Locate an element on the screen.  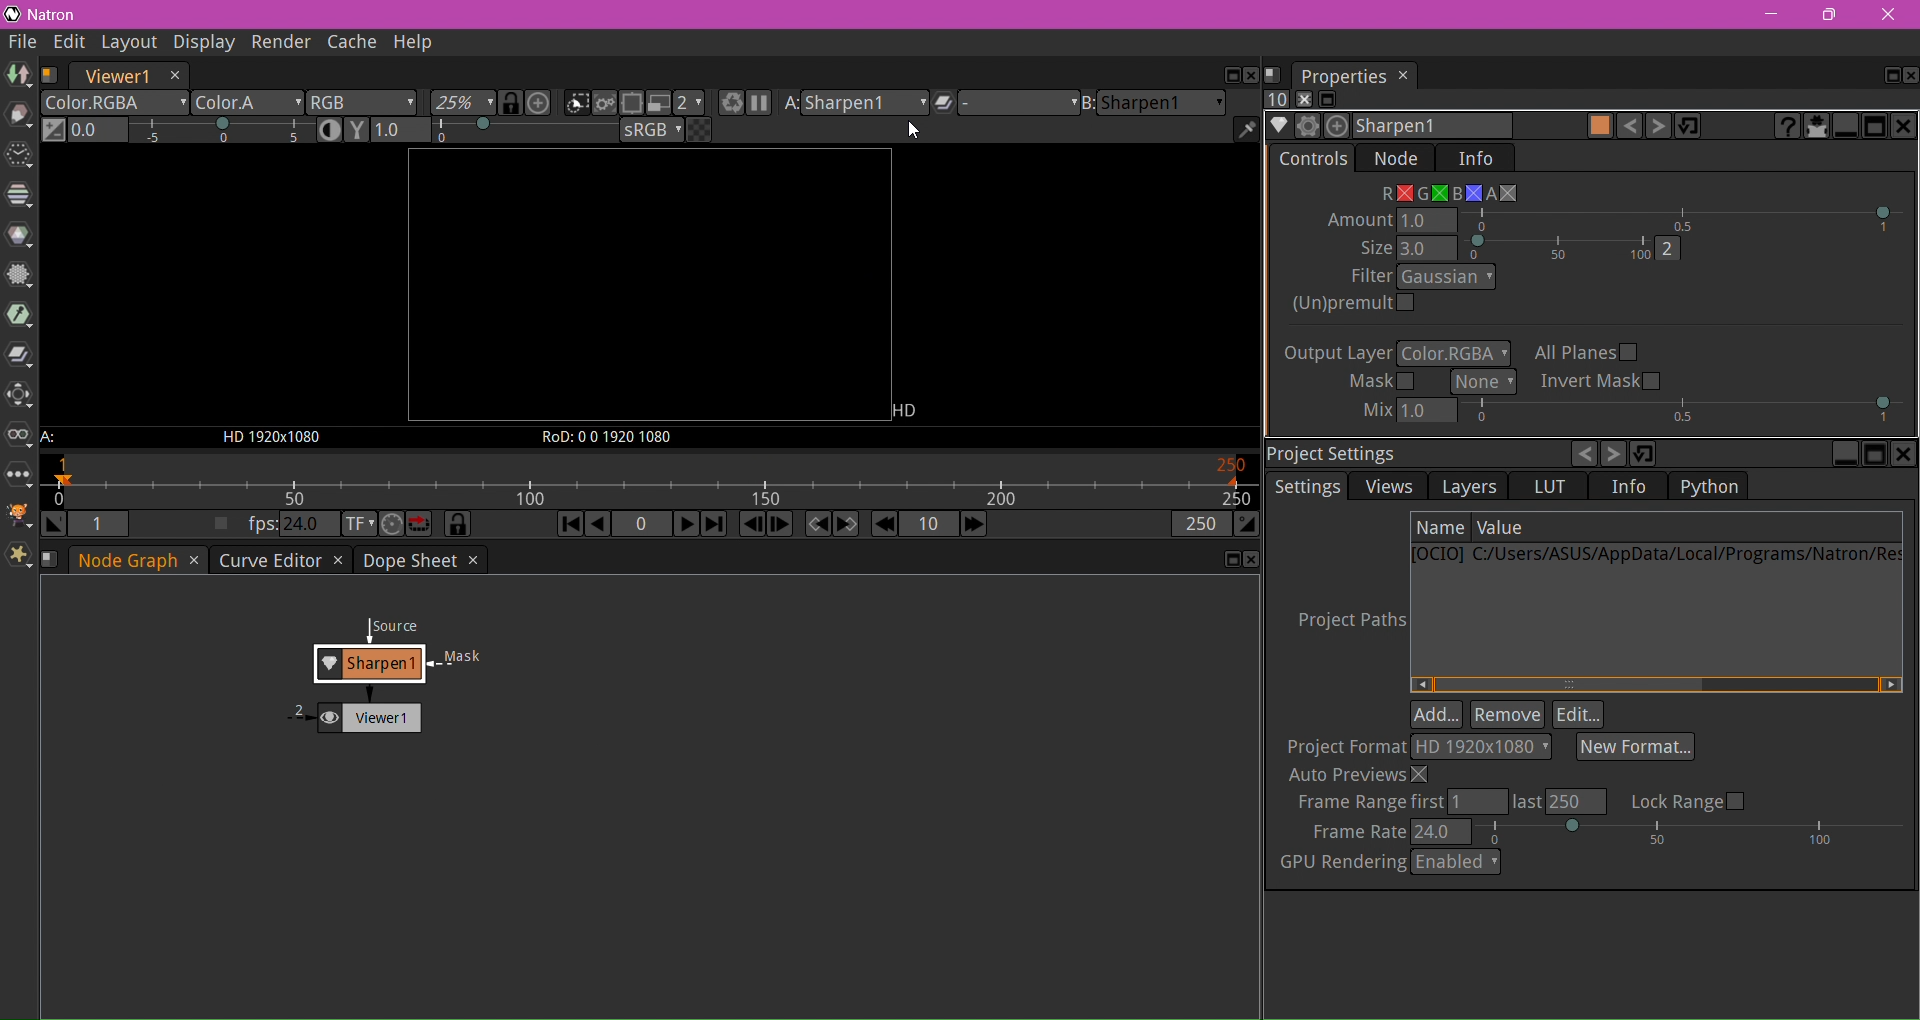
Close is located at coordinates (1887, 15).